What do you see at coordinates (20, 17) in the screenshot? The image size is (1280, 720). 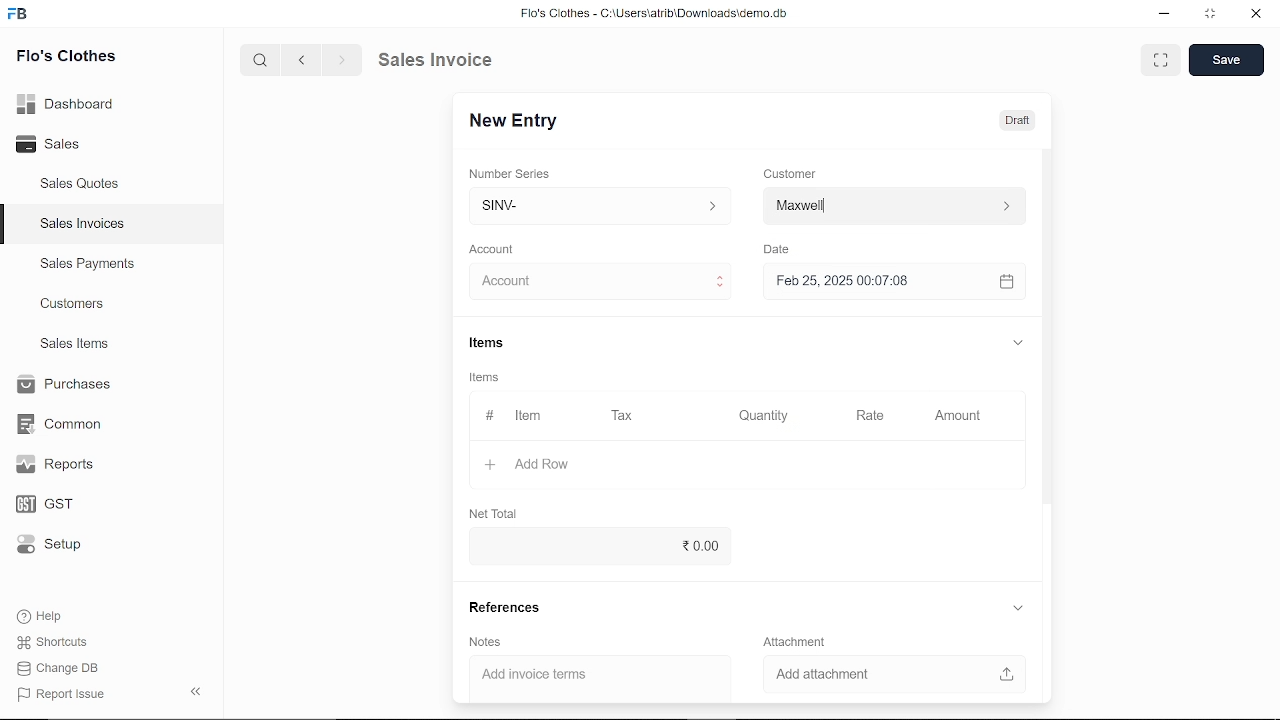 I see `frappe books logo` at bounding box center [20, 17].